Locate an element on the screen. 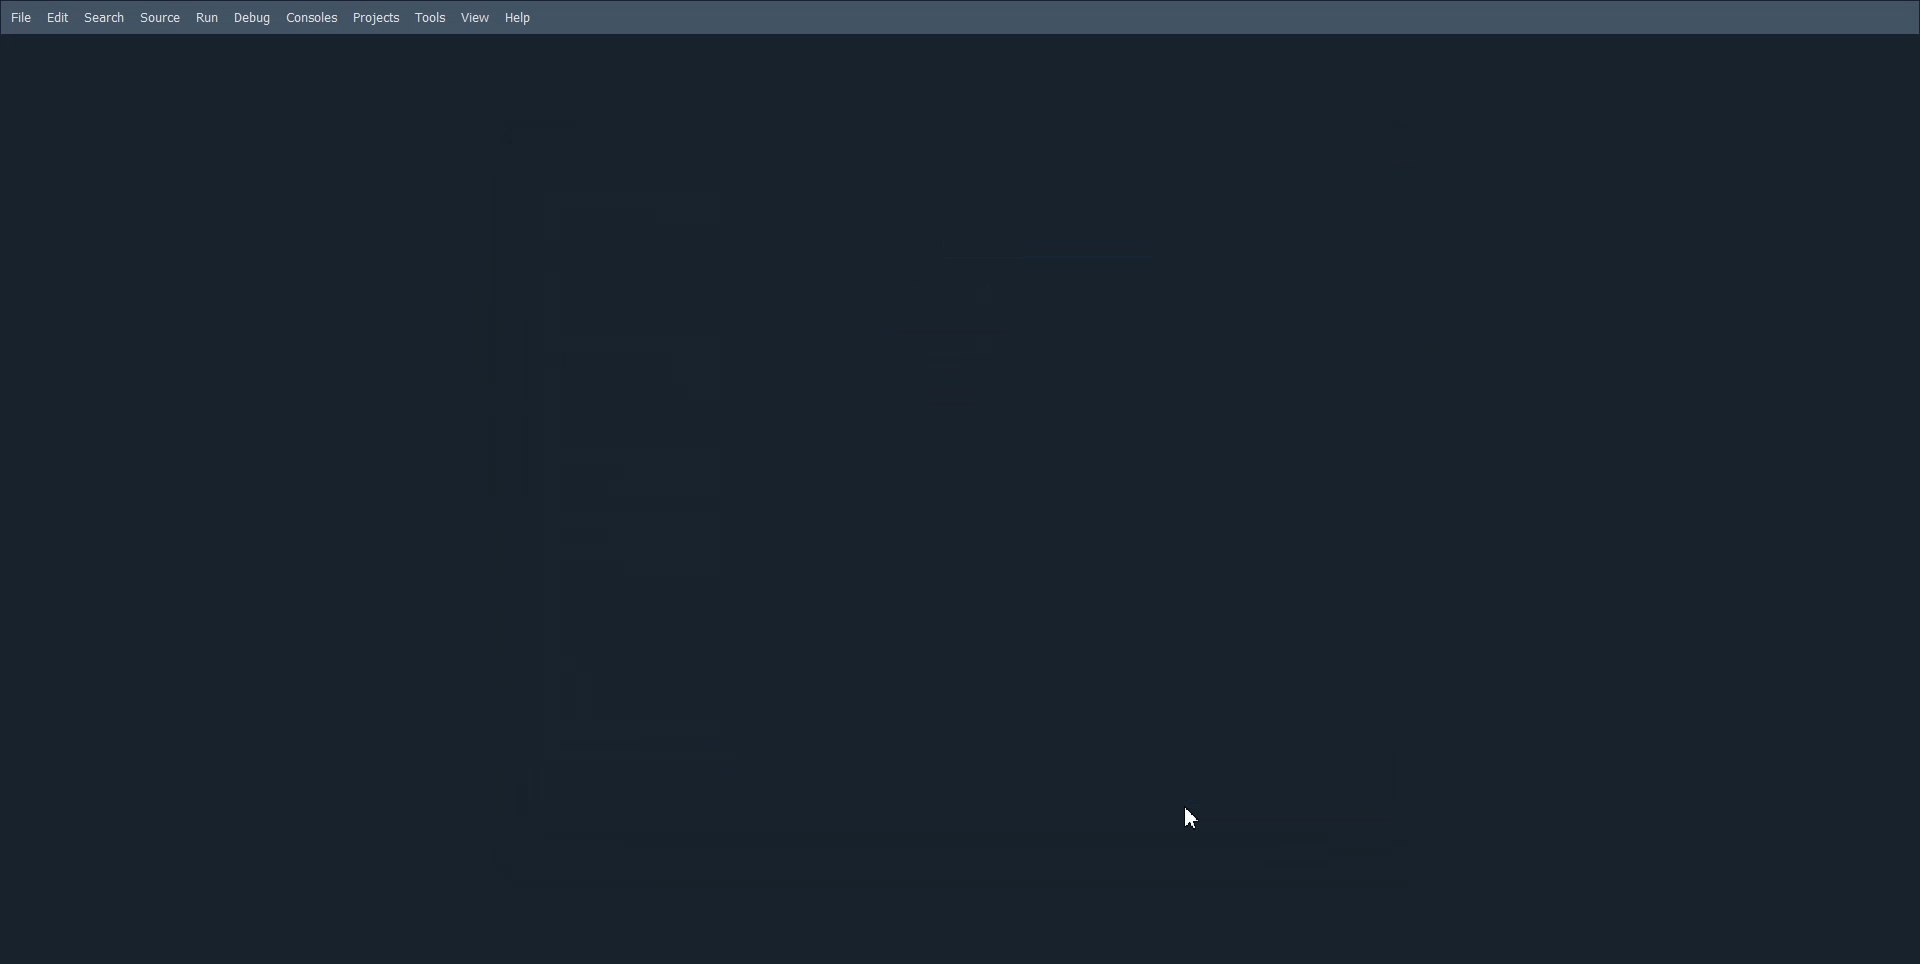 This screenshot has width=1920, height=964. Search is located at coordinates (105, 18).